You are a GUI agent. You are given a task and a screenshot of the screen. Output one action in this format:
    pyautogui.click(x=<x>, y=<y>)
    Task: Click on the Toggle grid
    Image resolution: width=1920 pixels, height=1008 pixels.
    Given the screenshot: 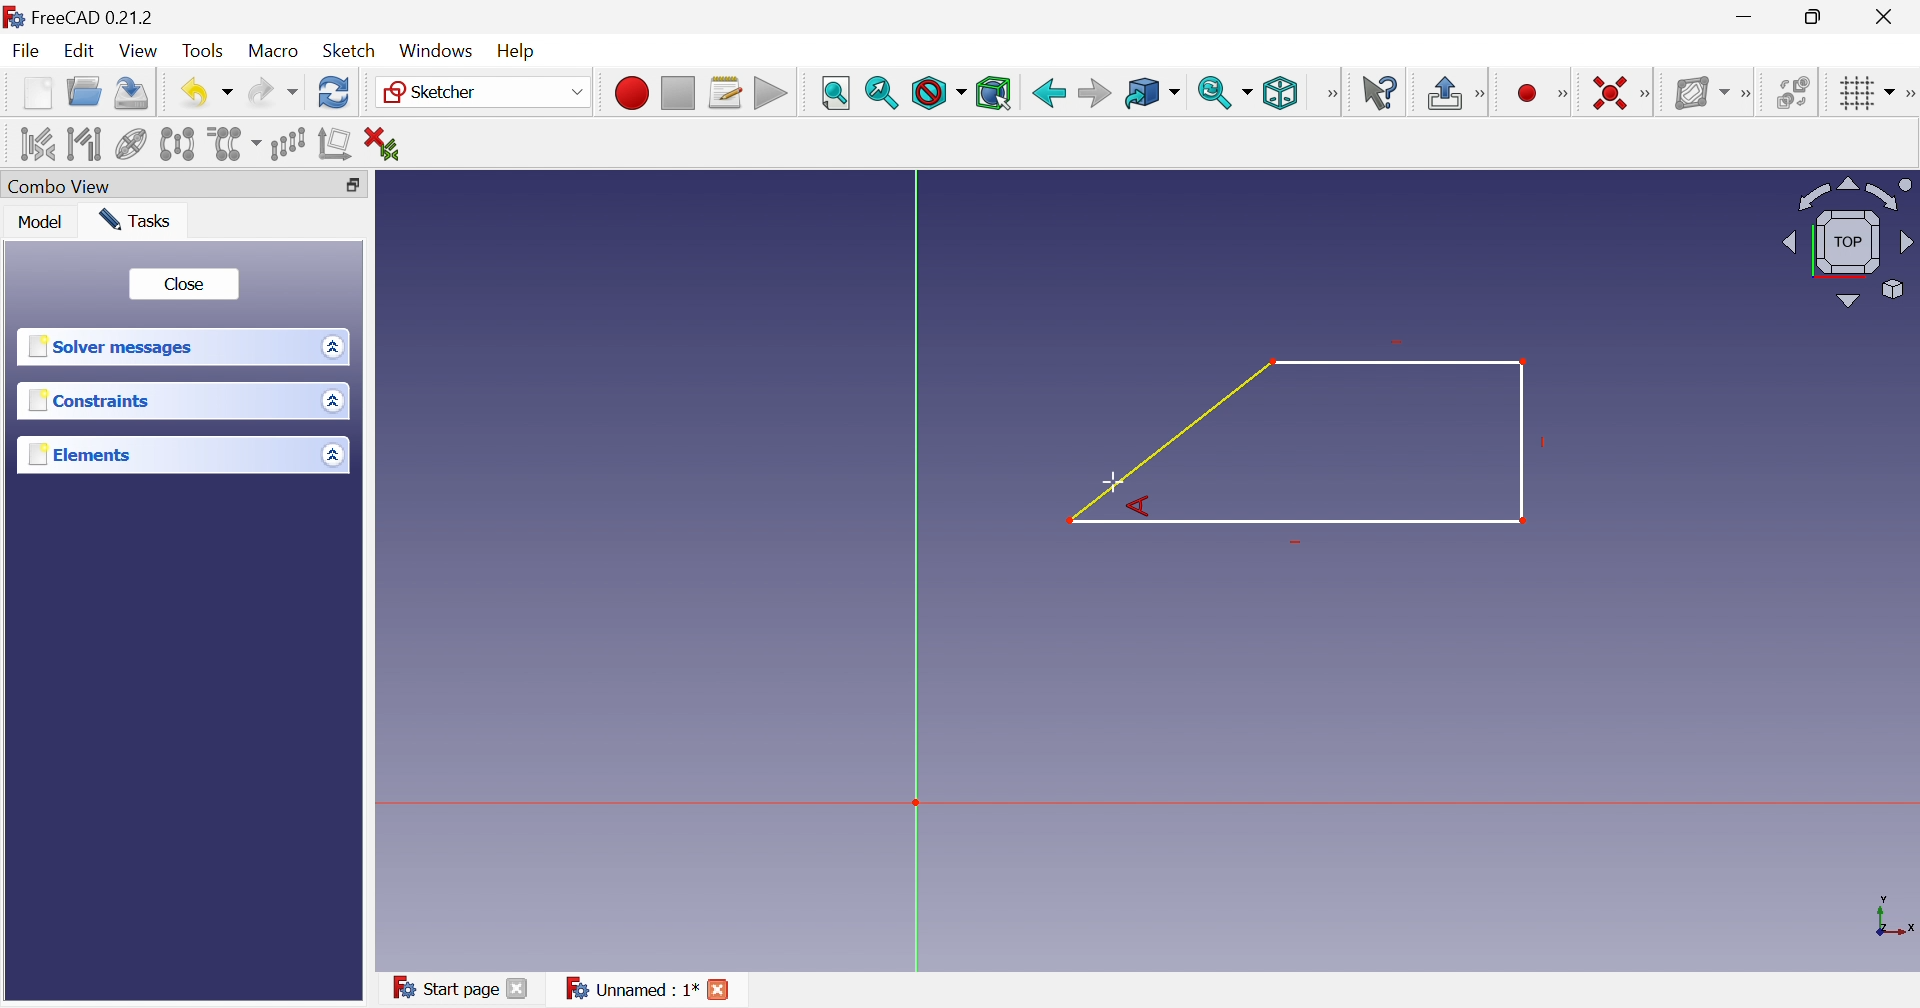 What is the action you would take?
    pyautogui.click(x=1852, y=93)
    